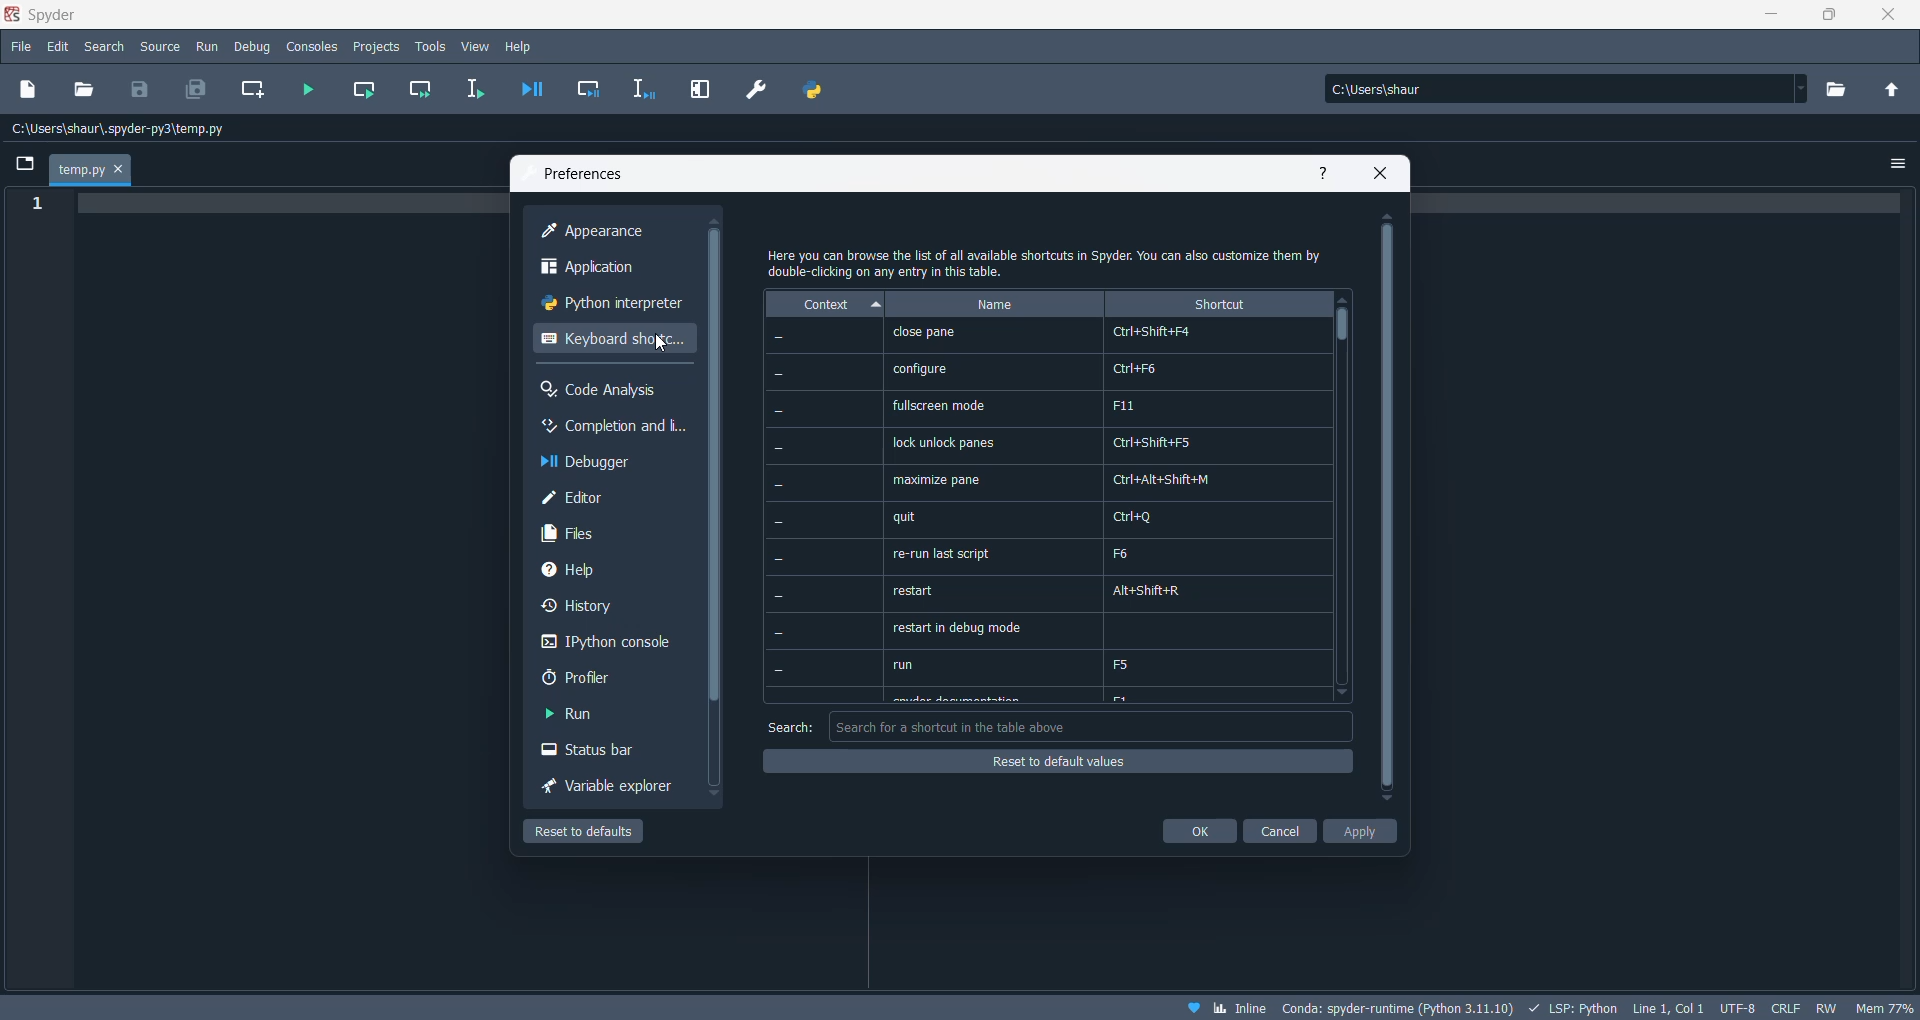  What do you see at coordinates (995, 513) in the screenshot?
I see `name values` at bounding box center [995, 513].